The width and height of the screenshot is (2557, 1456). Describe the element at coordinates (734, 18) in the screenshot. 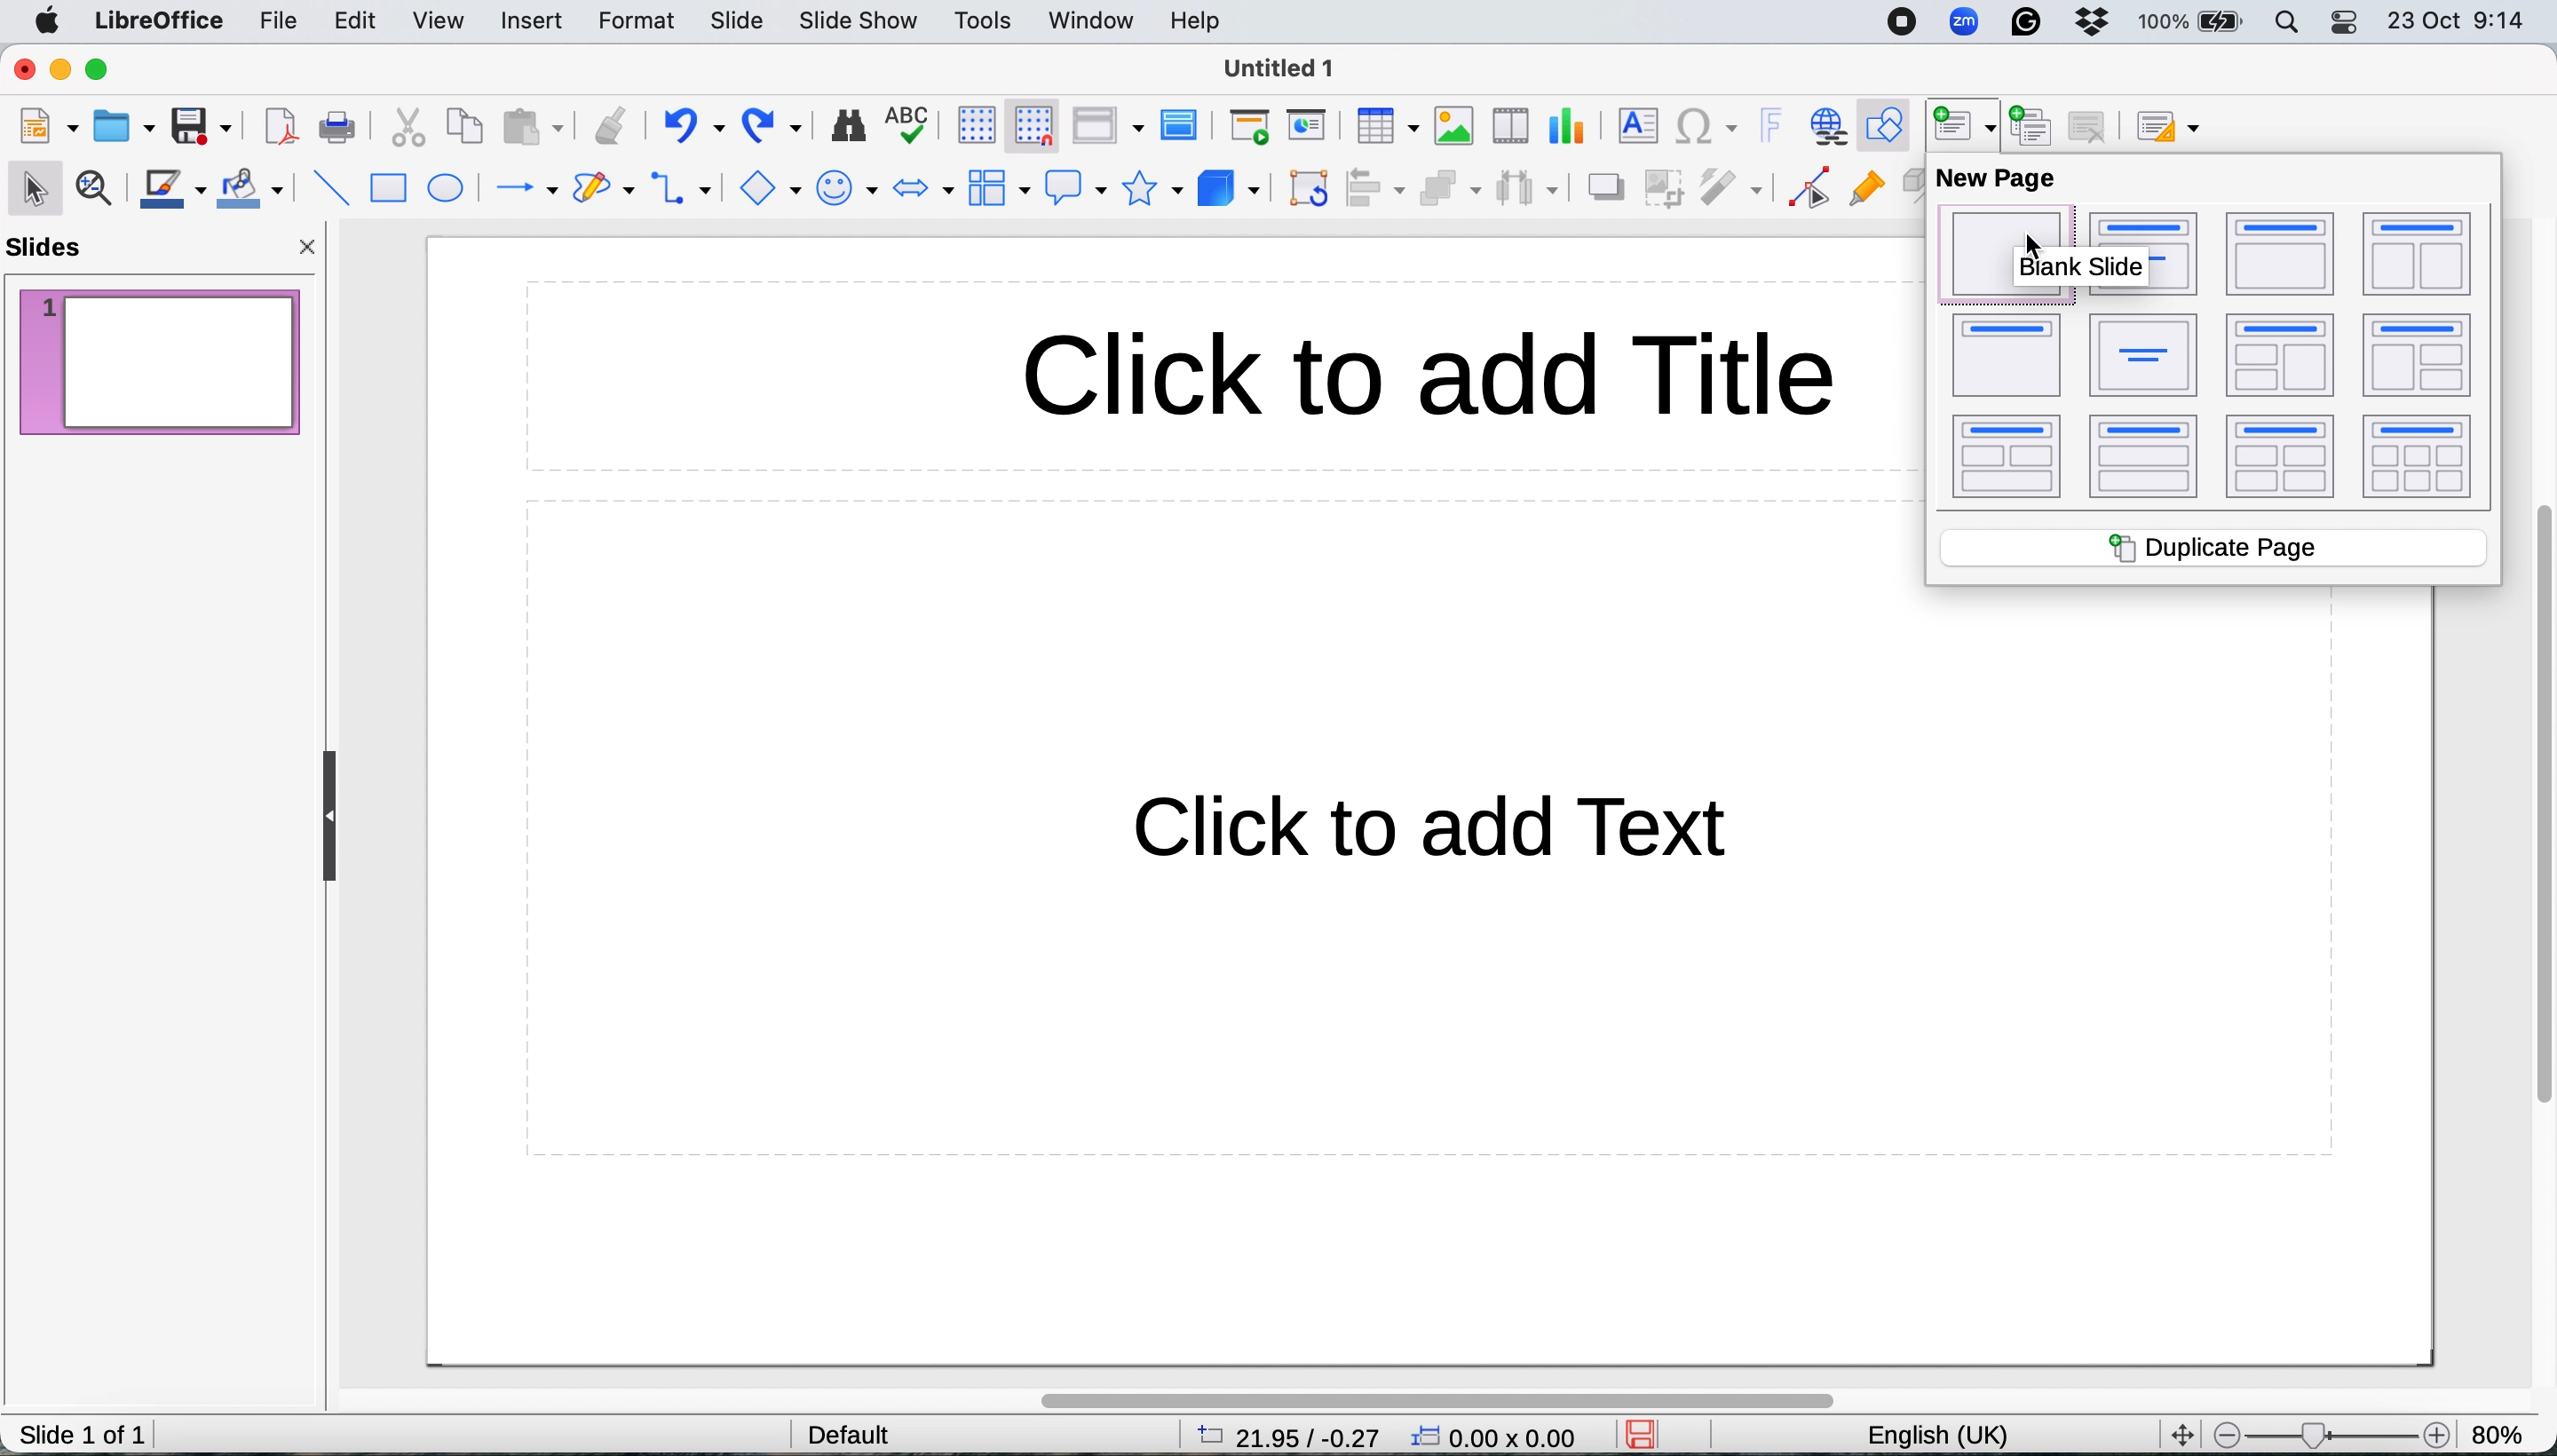

I see `slide` at that location.